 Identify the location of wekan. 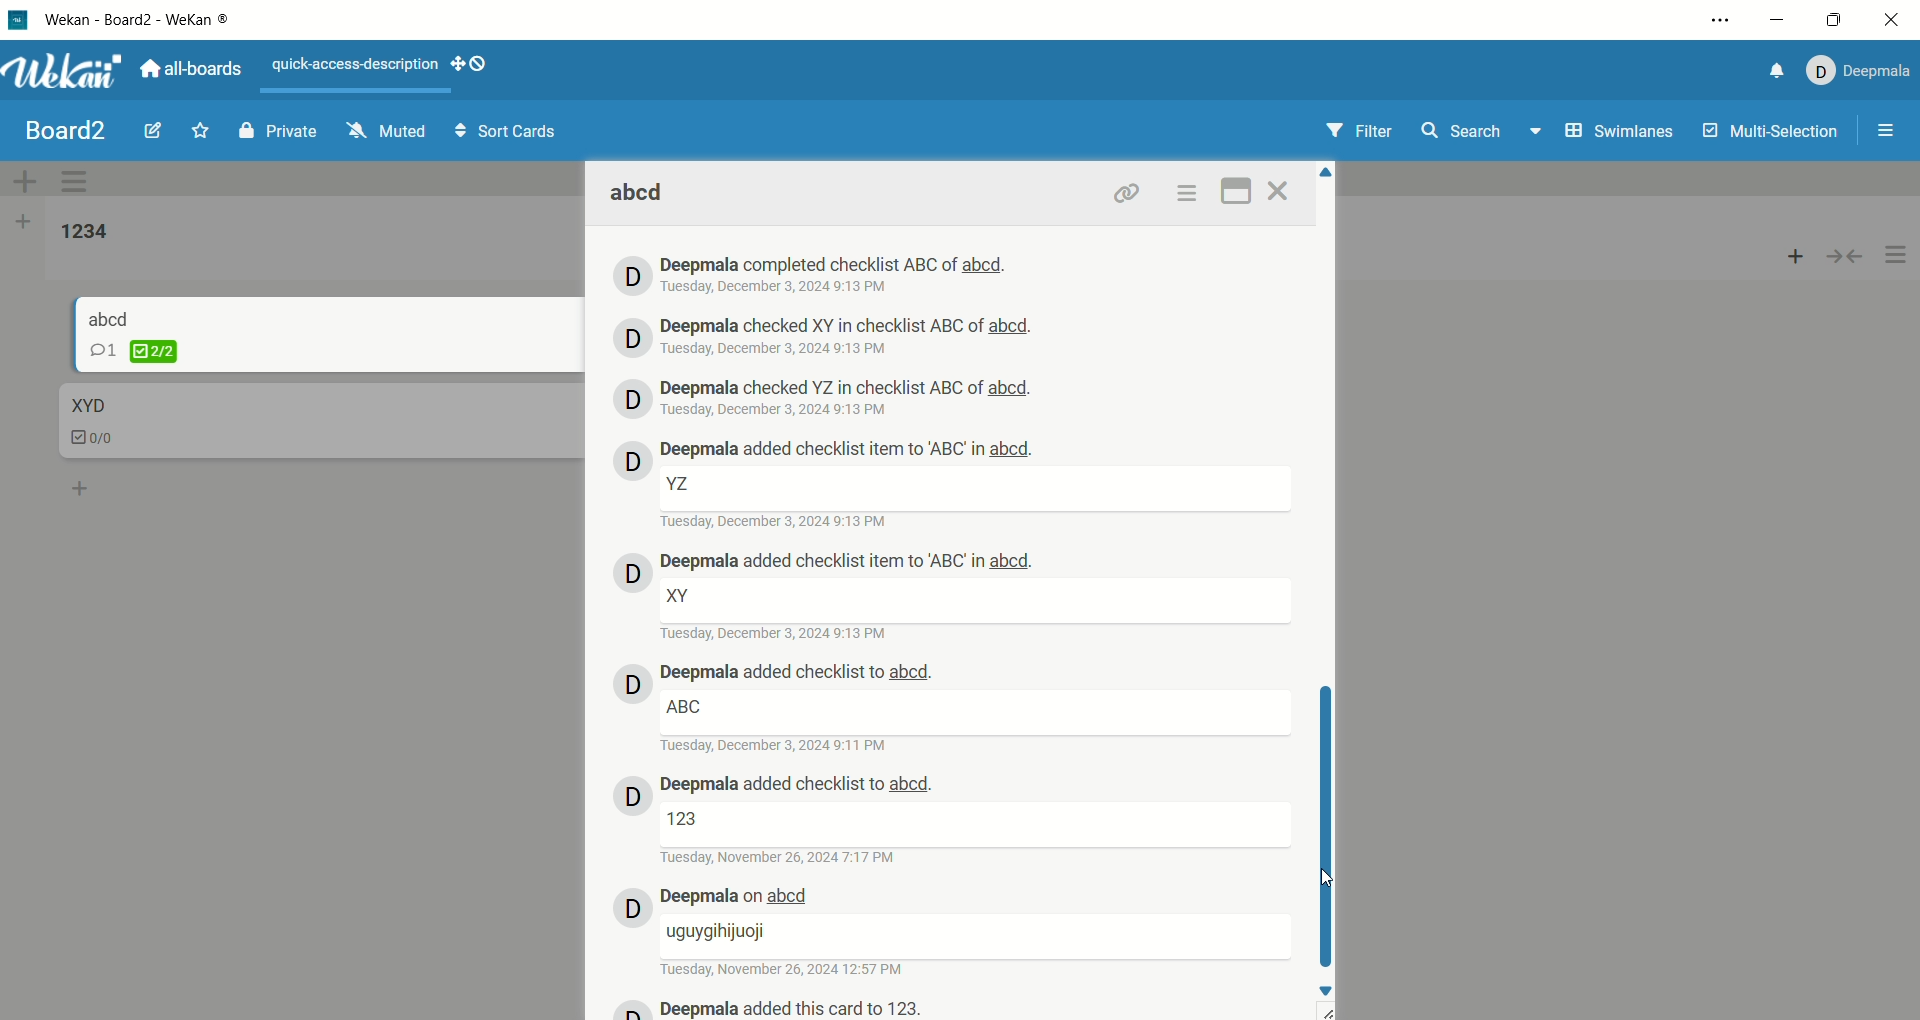
(64, 74).